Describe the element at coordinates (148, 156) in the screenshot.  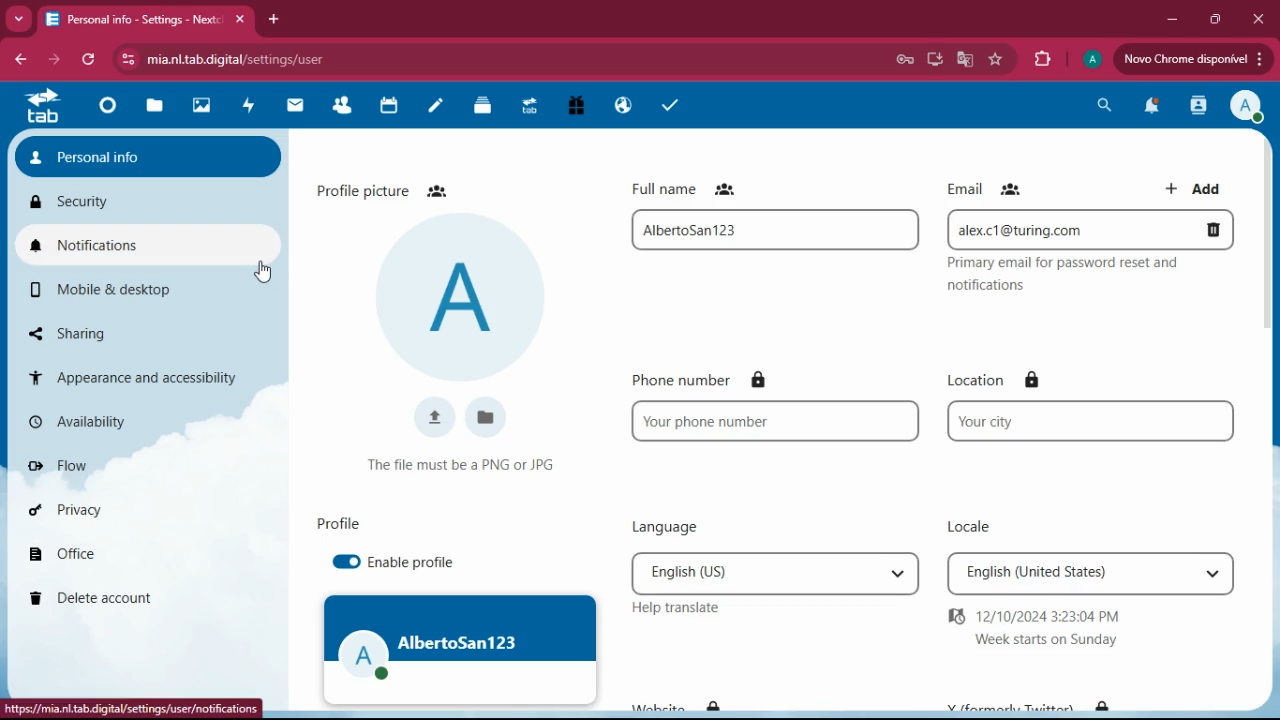
I see `personal info` at that location.